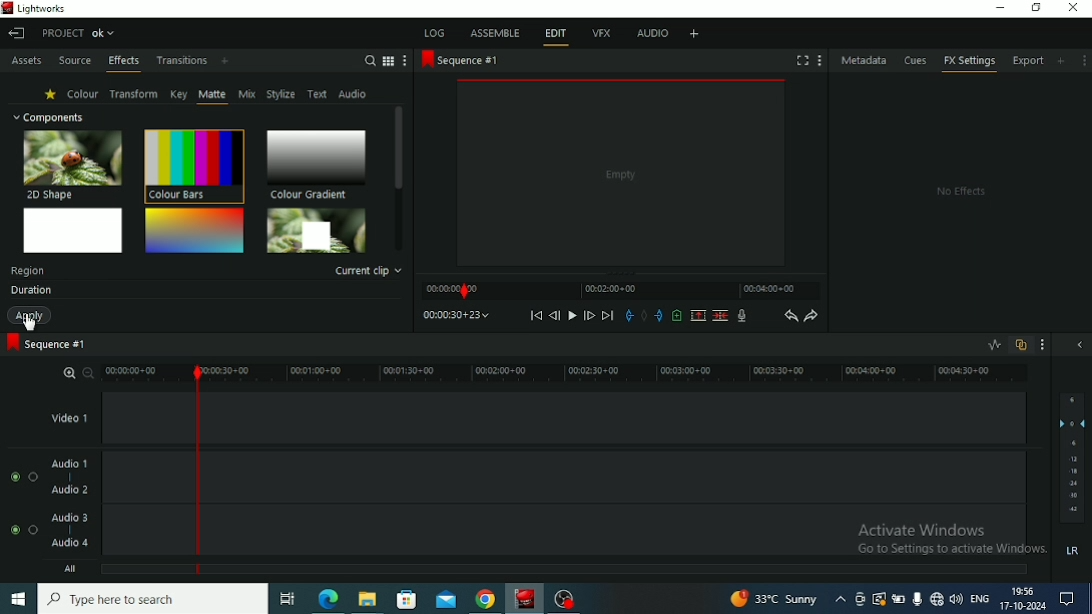  I want to click on Effects, so click(124, 64).